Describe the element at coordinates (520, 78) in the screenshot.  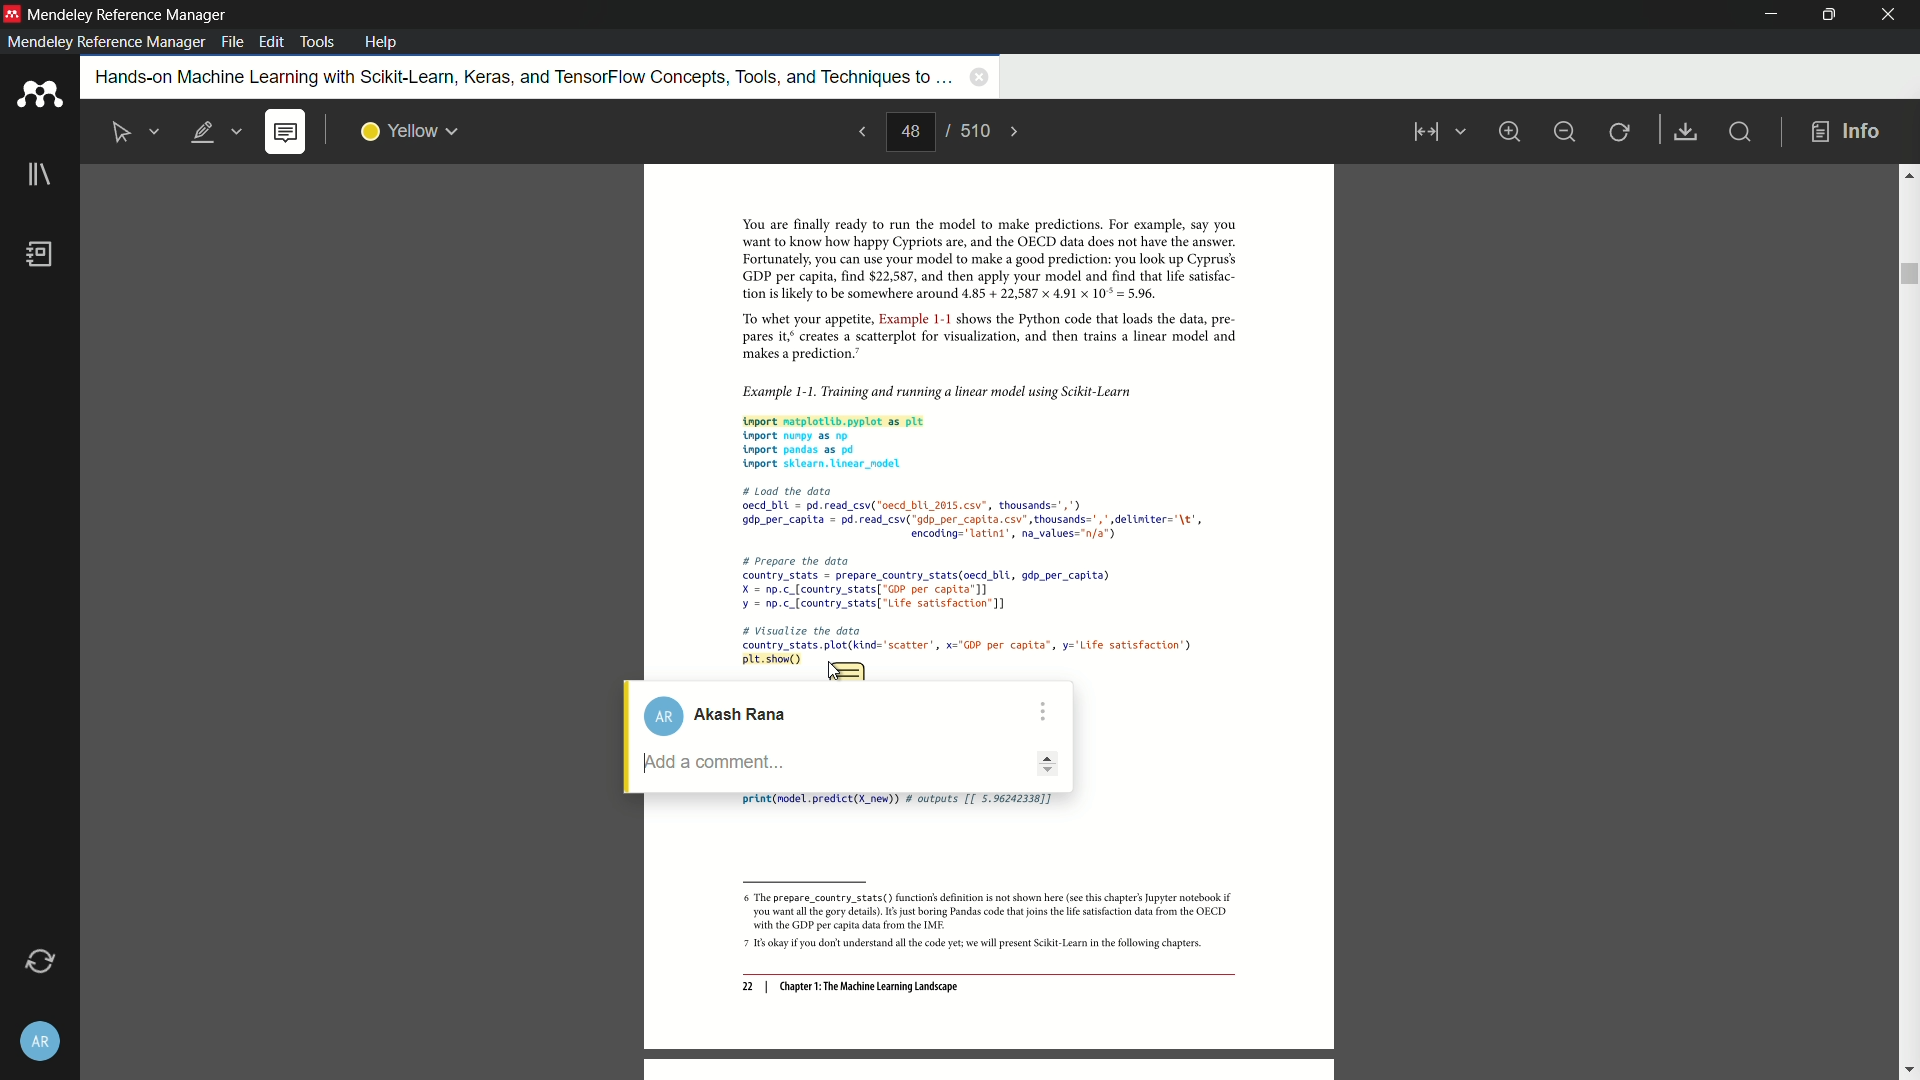
I see `book name` at that location.